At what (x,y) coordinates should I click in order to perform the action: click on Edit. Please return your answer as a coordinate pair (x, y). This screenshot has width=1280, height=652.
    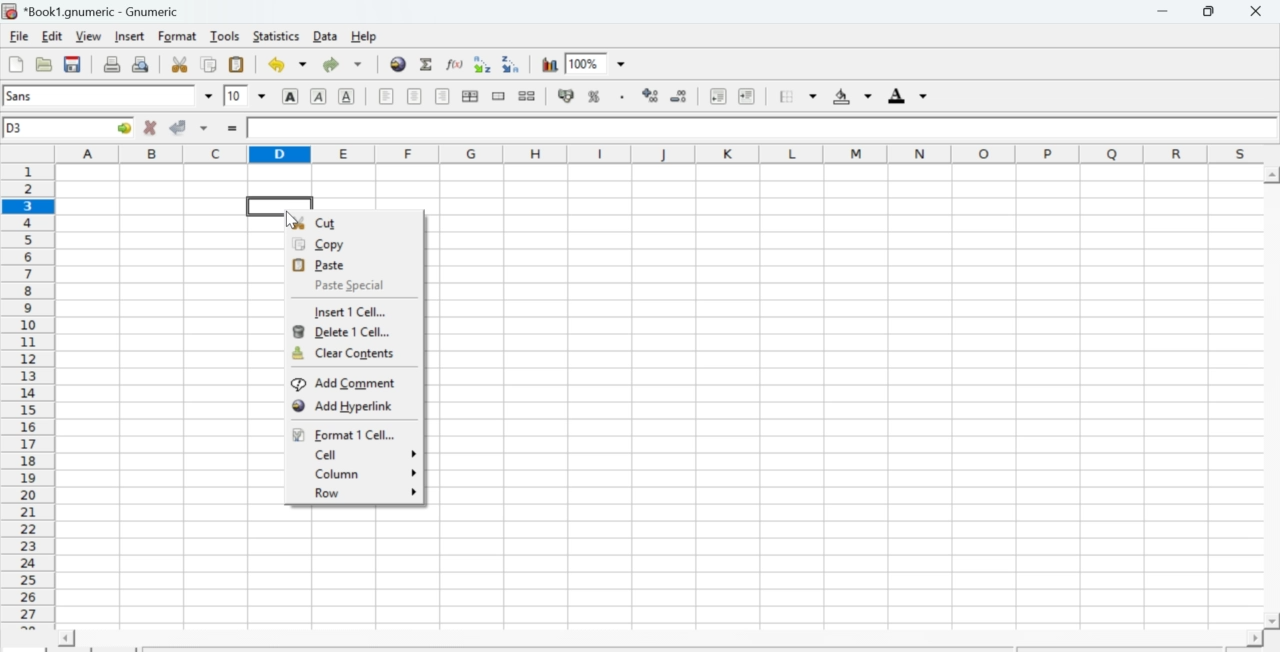
    Looking at the image, I should click on (53, 35).